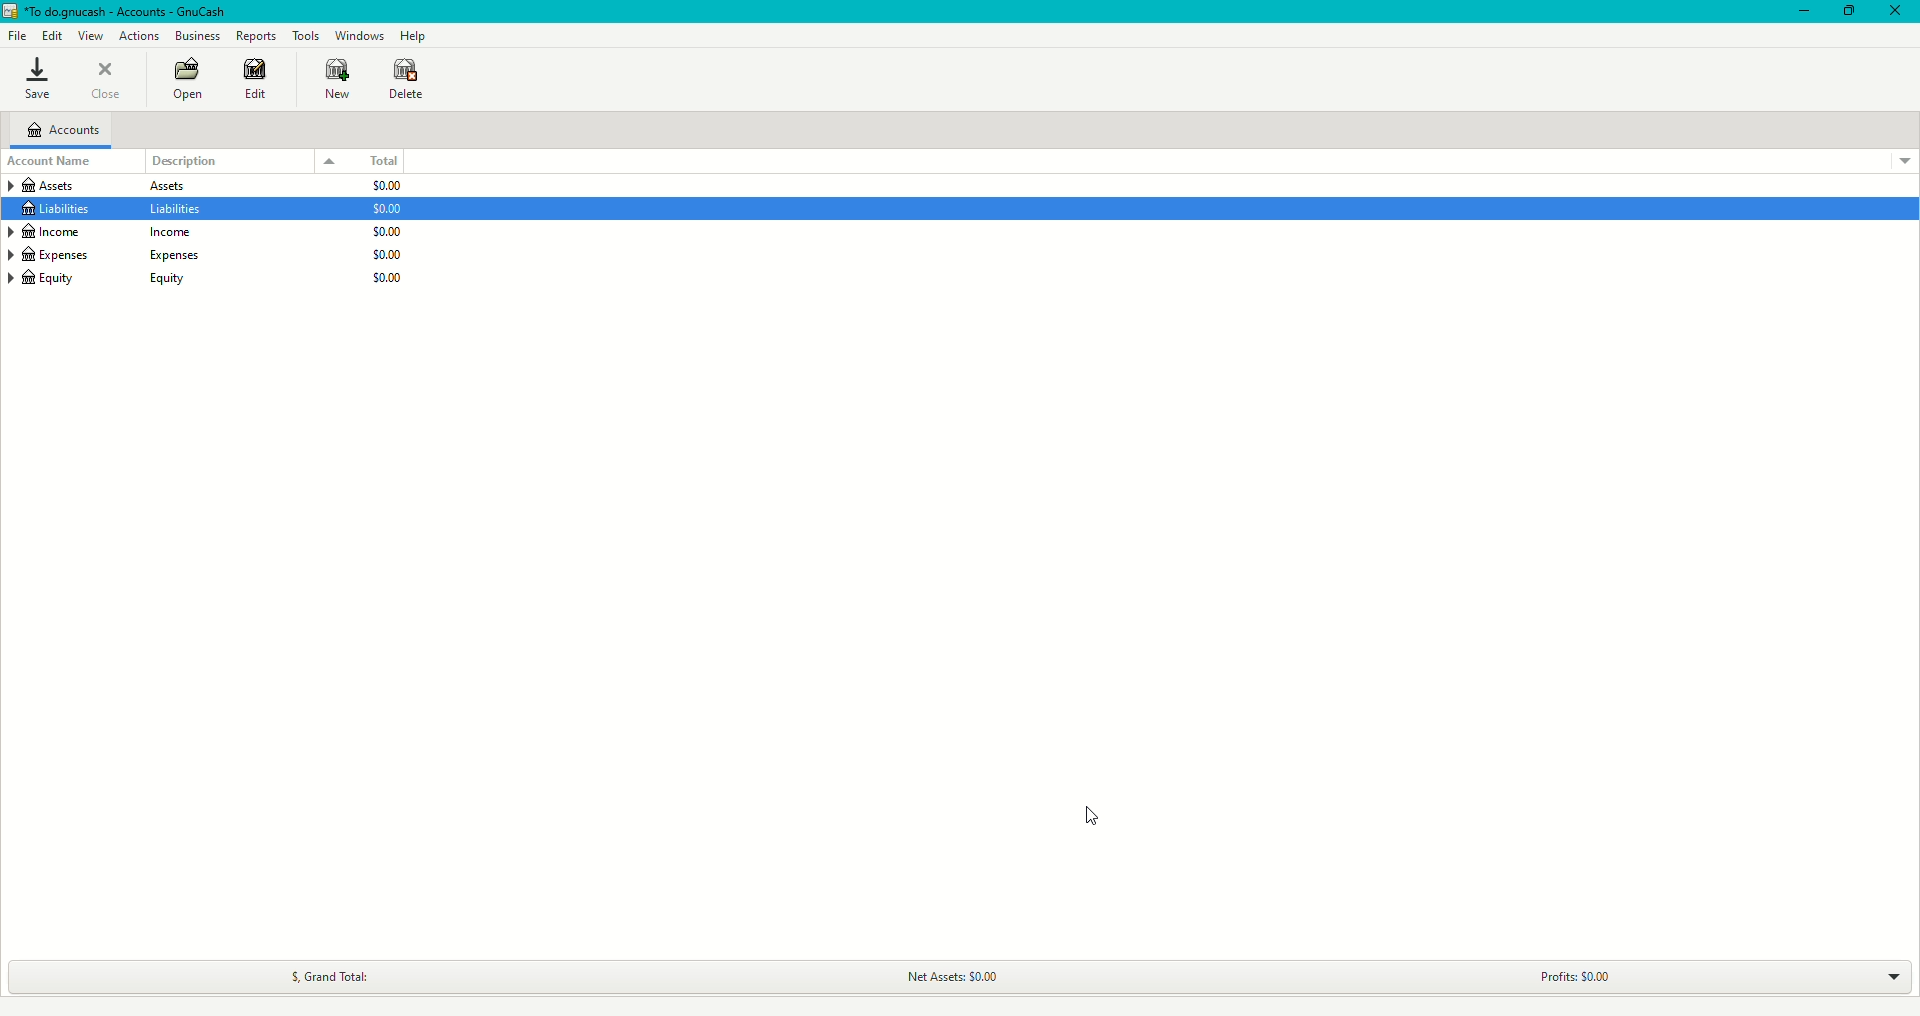  Describe the element at coordinates (116, 209) in the screenshot. I see `Liabilities` at that location.